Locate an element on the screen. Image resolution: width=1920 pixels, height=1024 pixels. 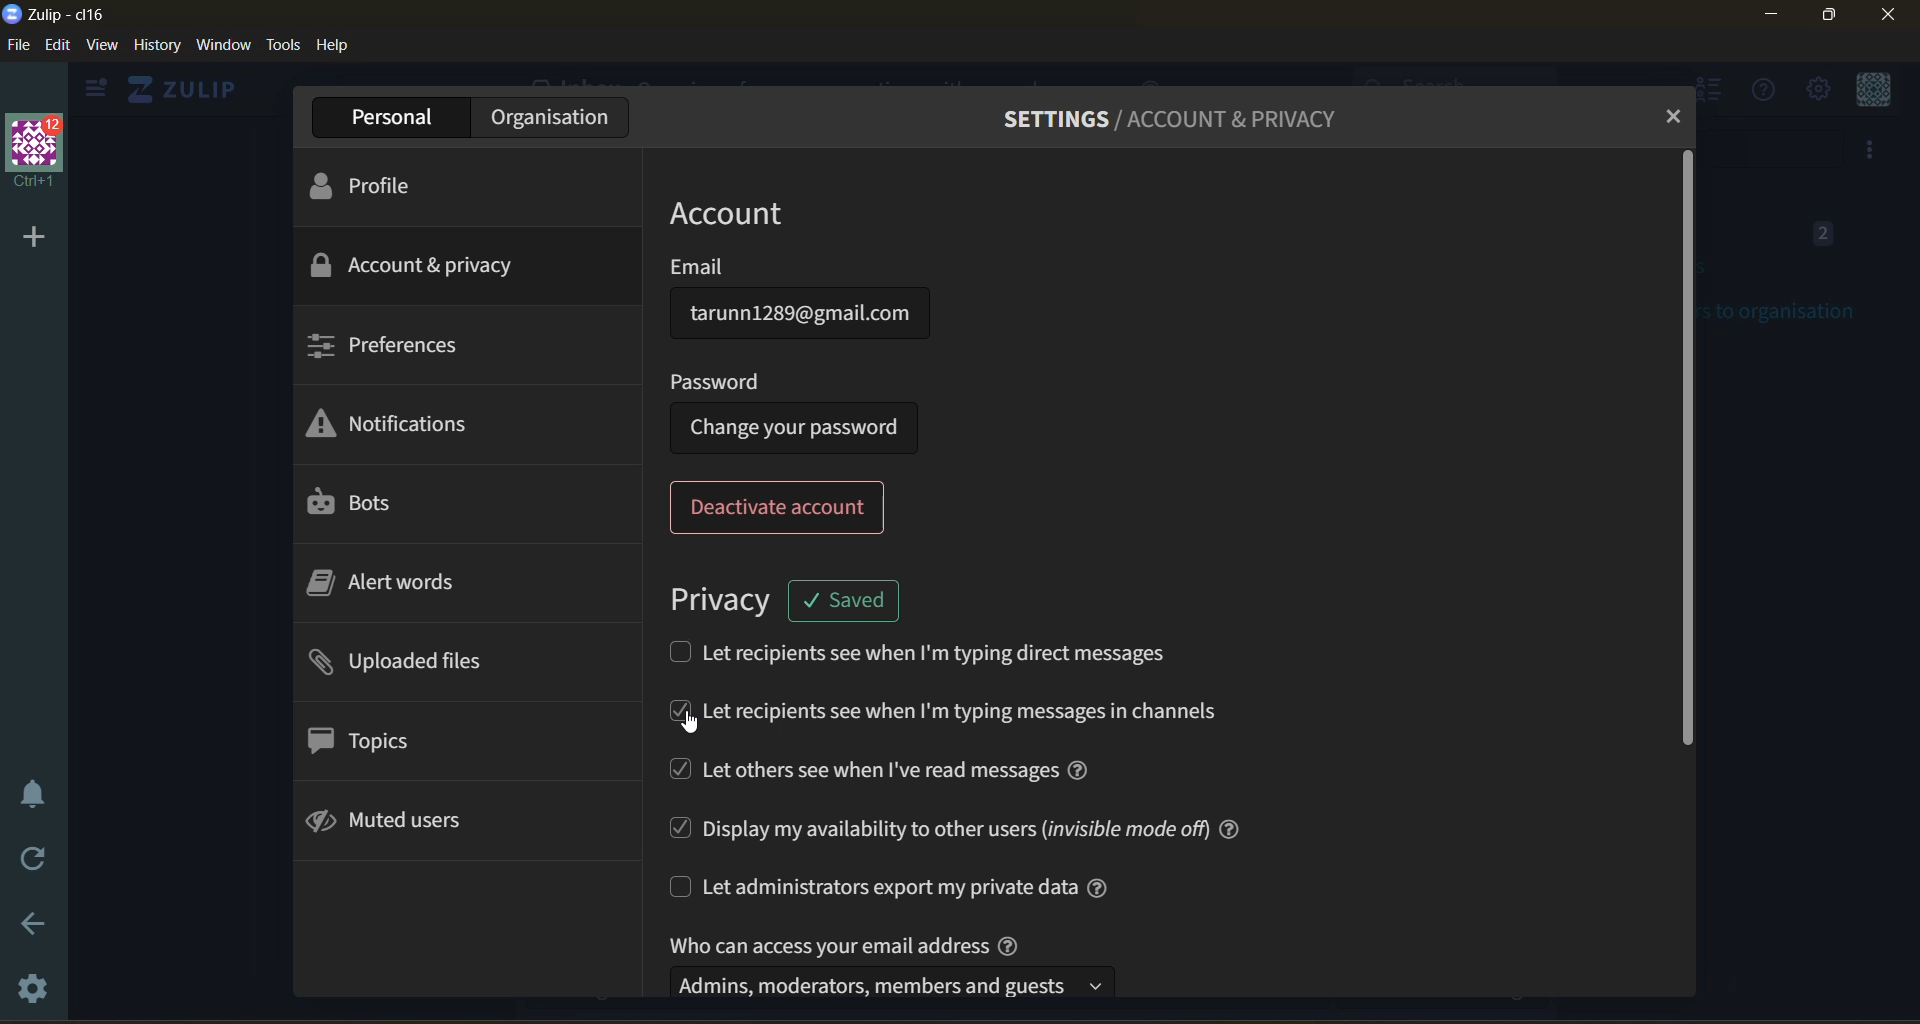
personal is located at coordinates (393, 118).